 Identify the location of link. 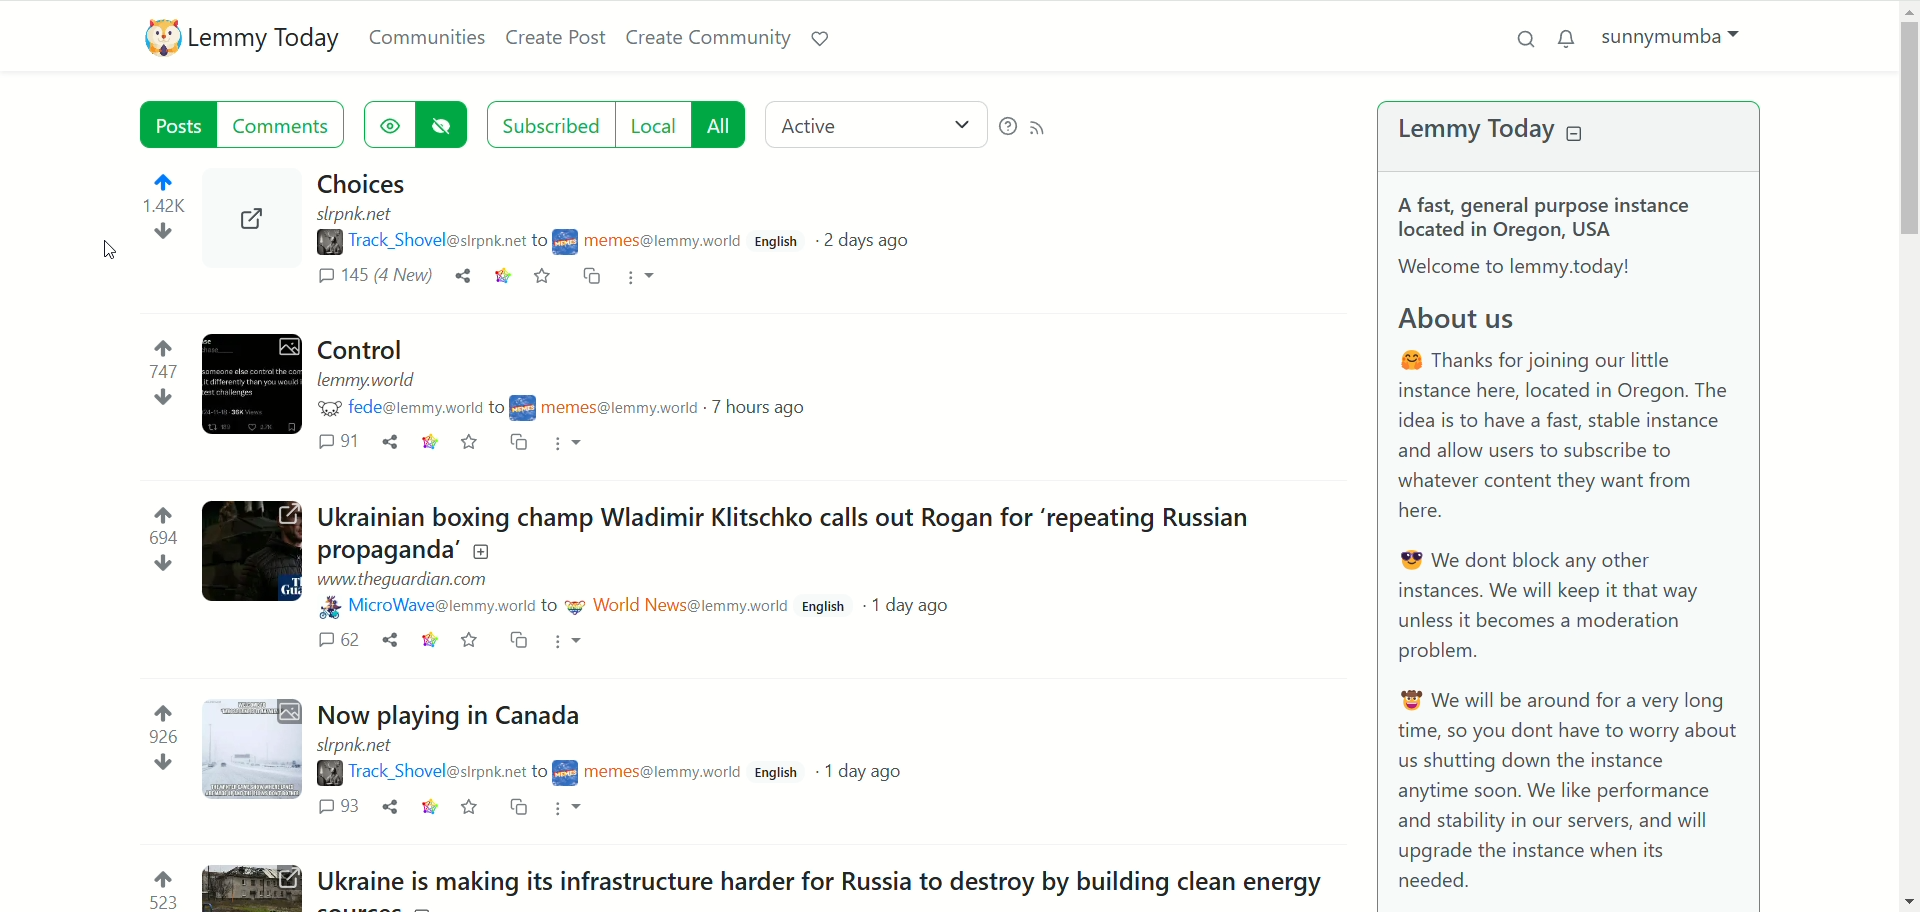
(502, 276).